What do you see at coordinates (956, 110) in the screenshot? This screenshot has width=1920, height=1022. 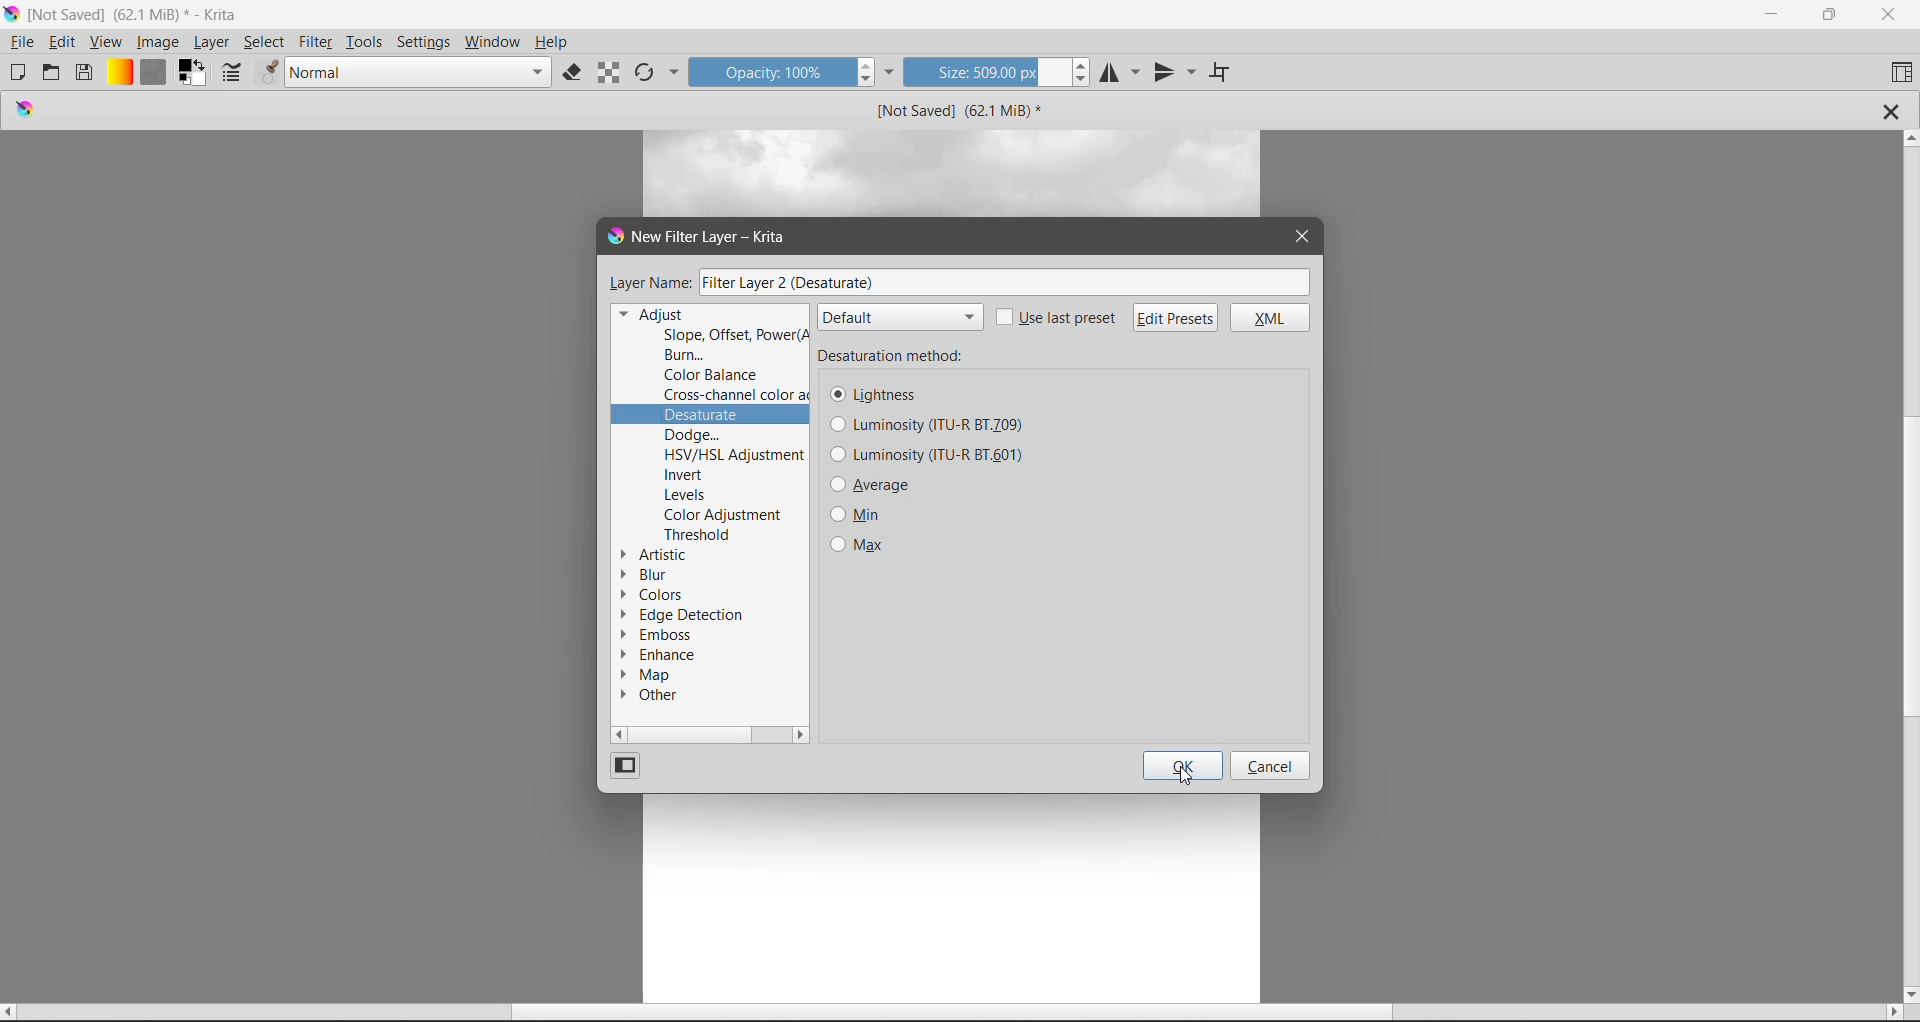 I see `Image Name and Size` at bounding box center [956, 110].